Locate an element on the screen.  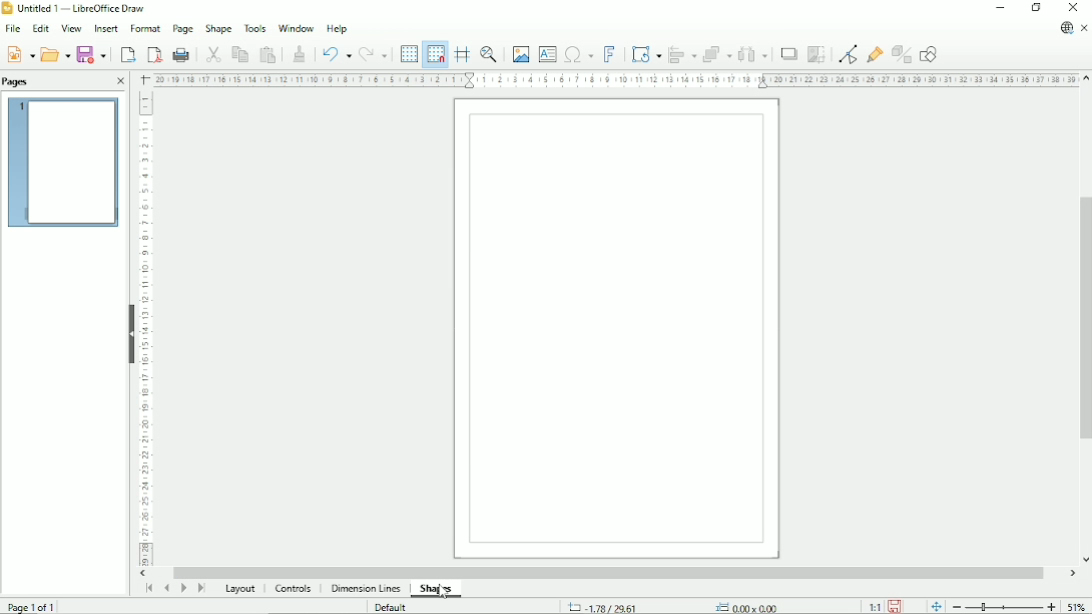
Distribute is located at coordinates (753, 54).